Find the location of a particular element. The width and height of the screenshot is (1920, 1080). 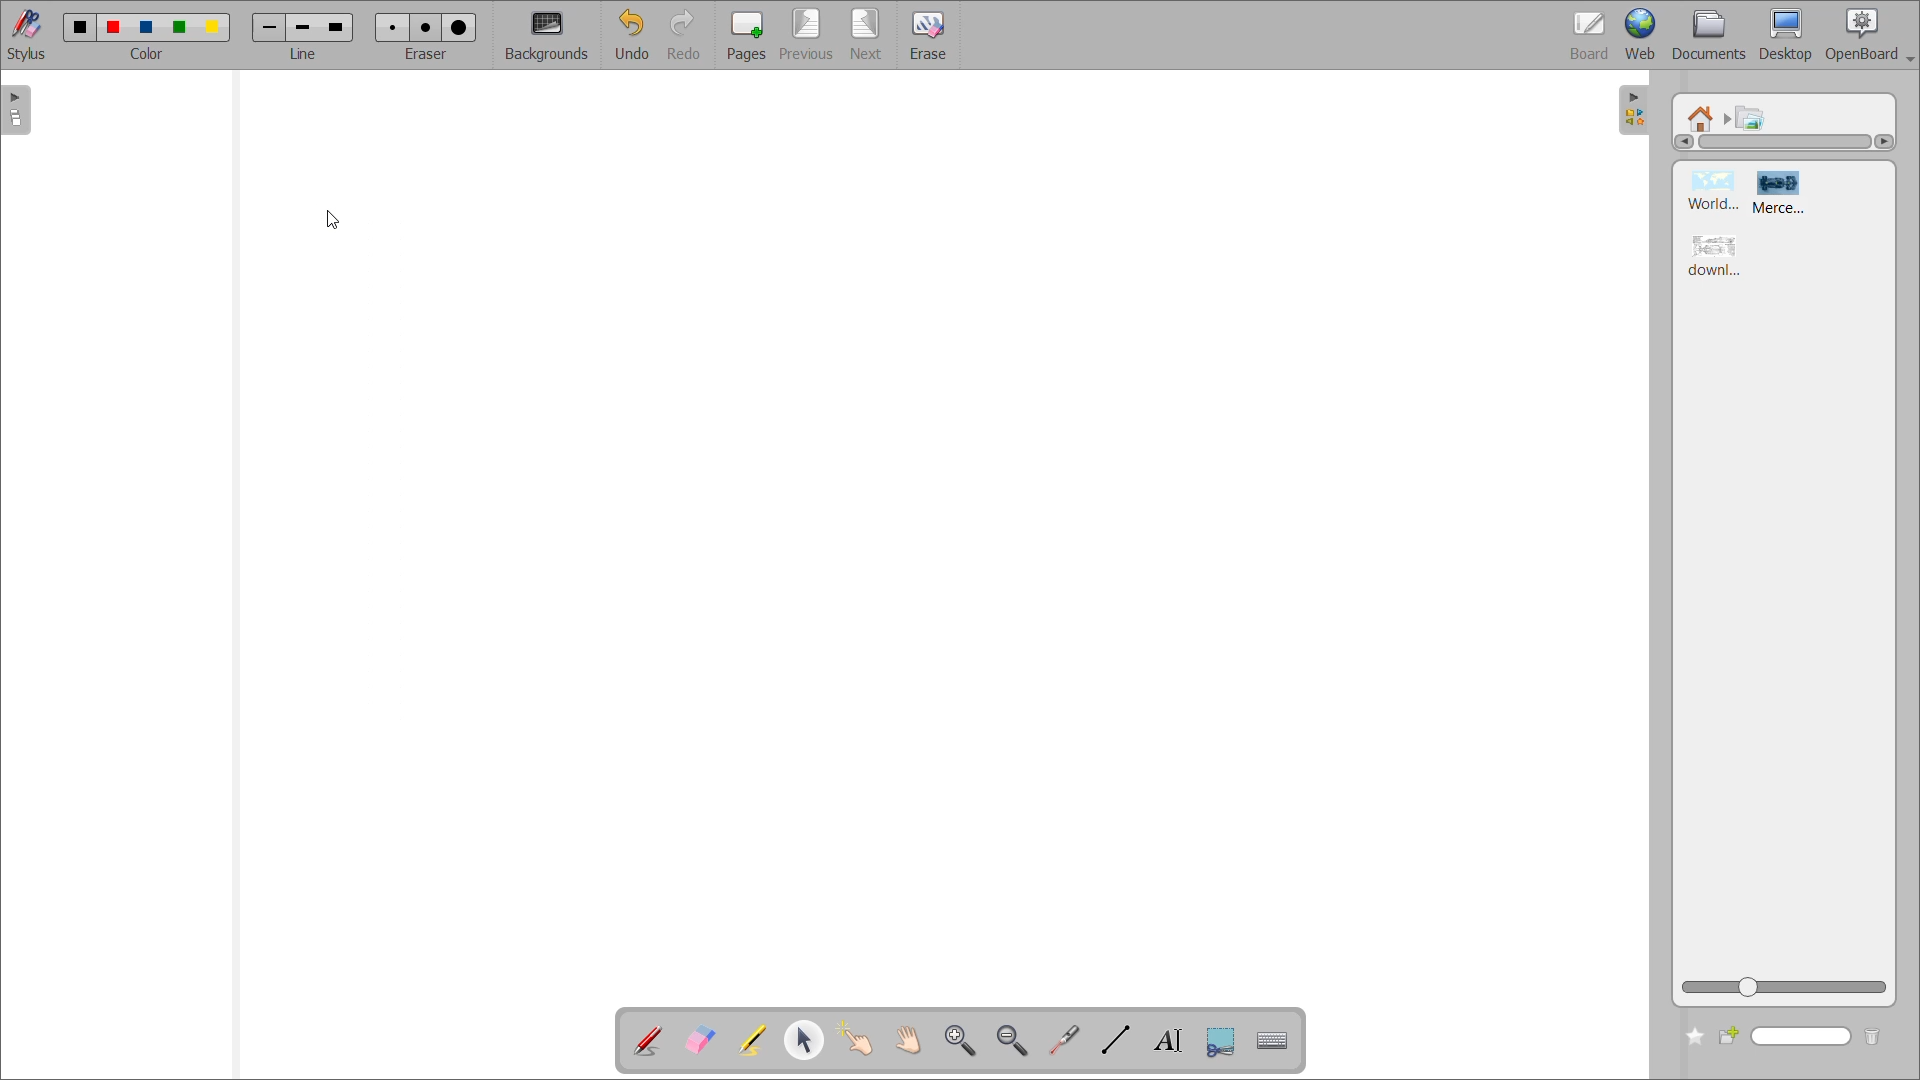

color is located at coordinates (155, 59).